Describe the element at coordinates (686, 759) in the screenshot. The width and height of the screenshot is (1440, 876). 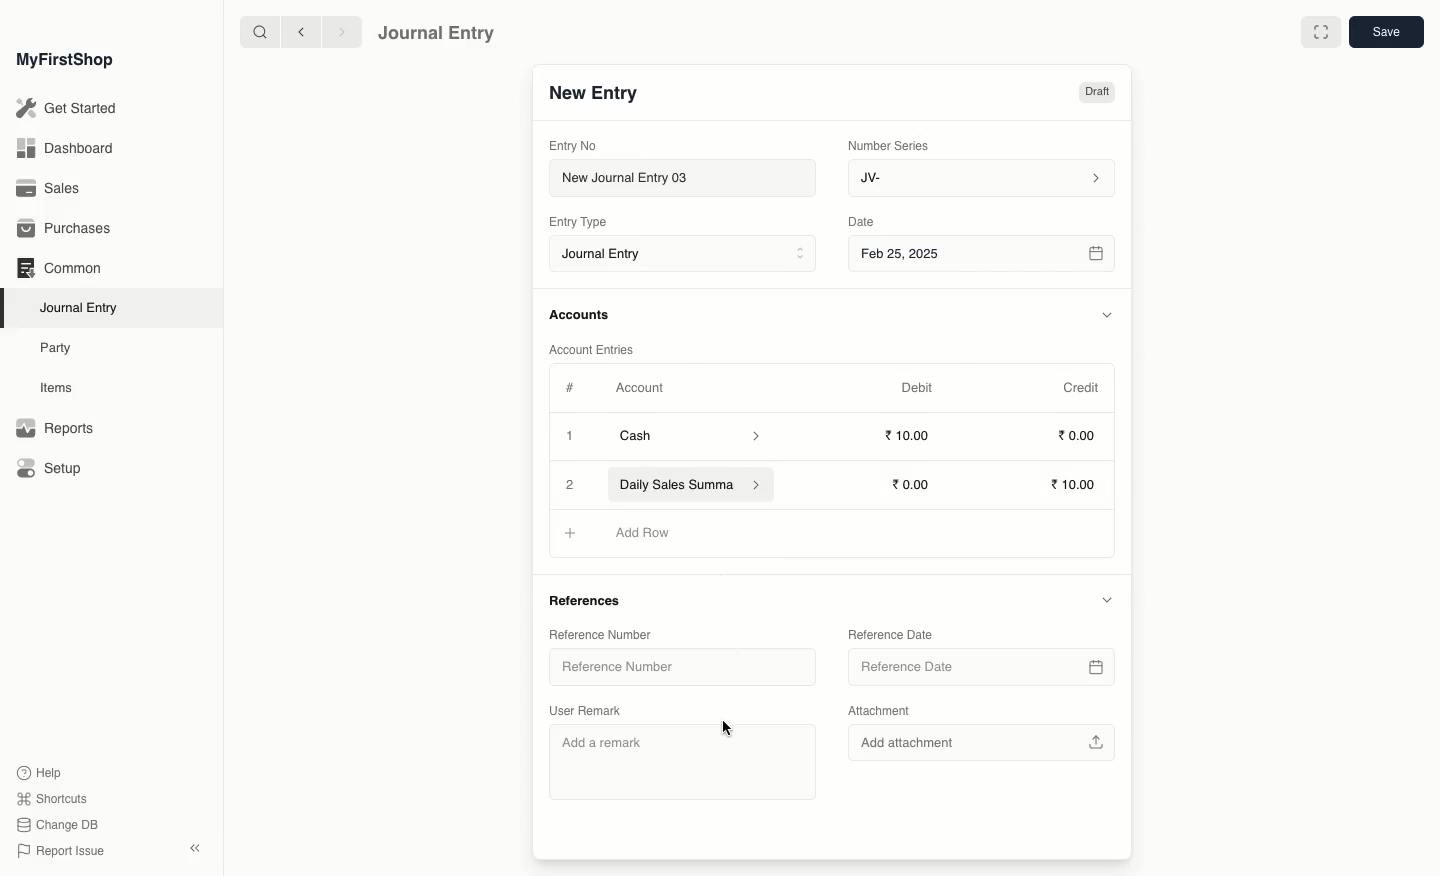
I see `Add a remark` at that location.